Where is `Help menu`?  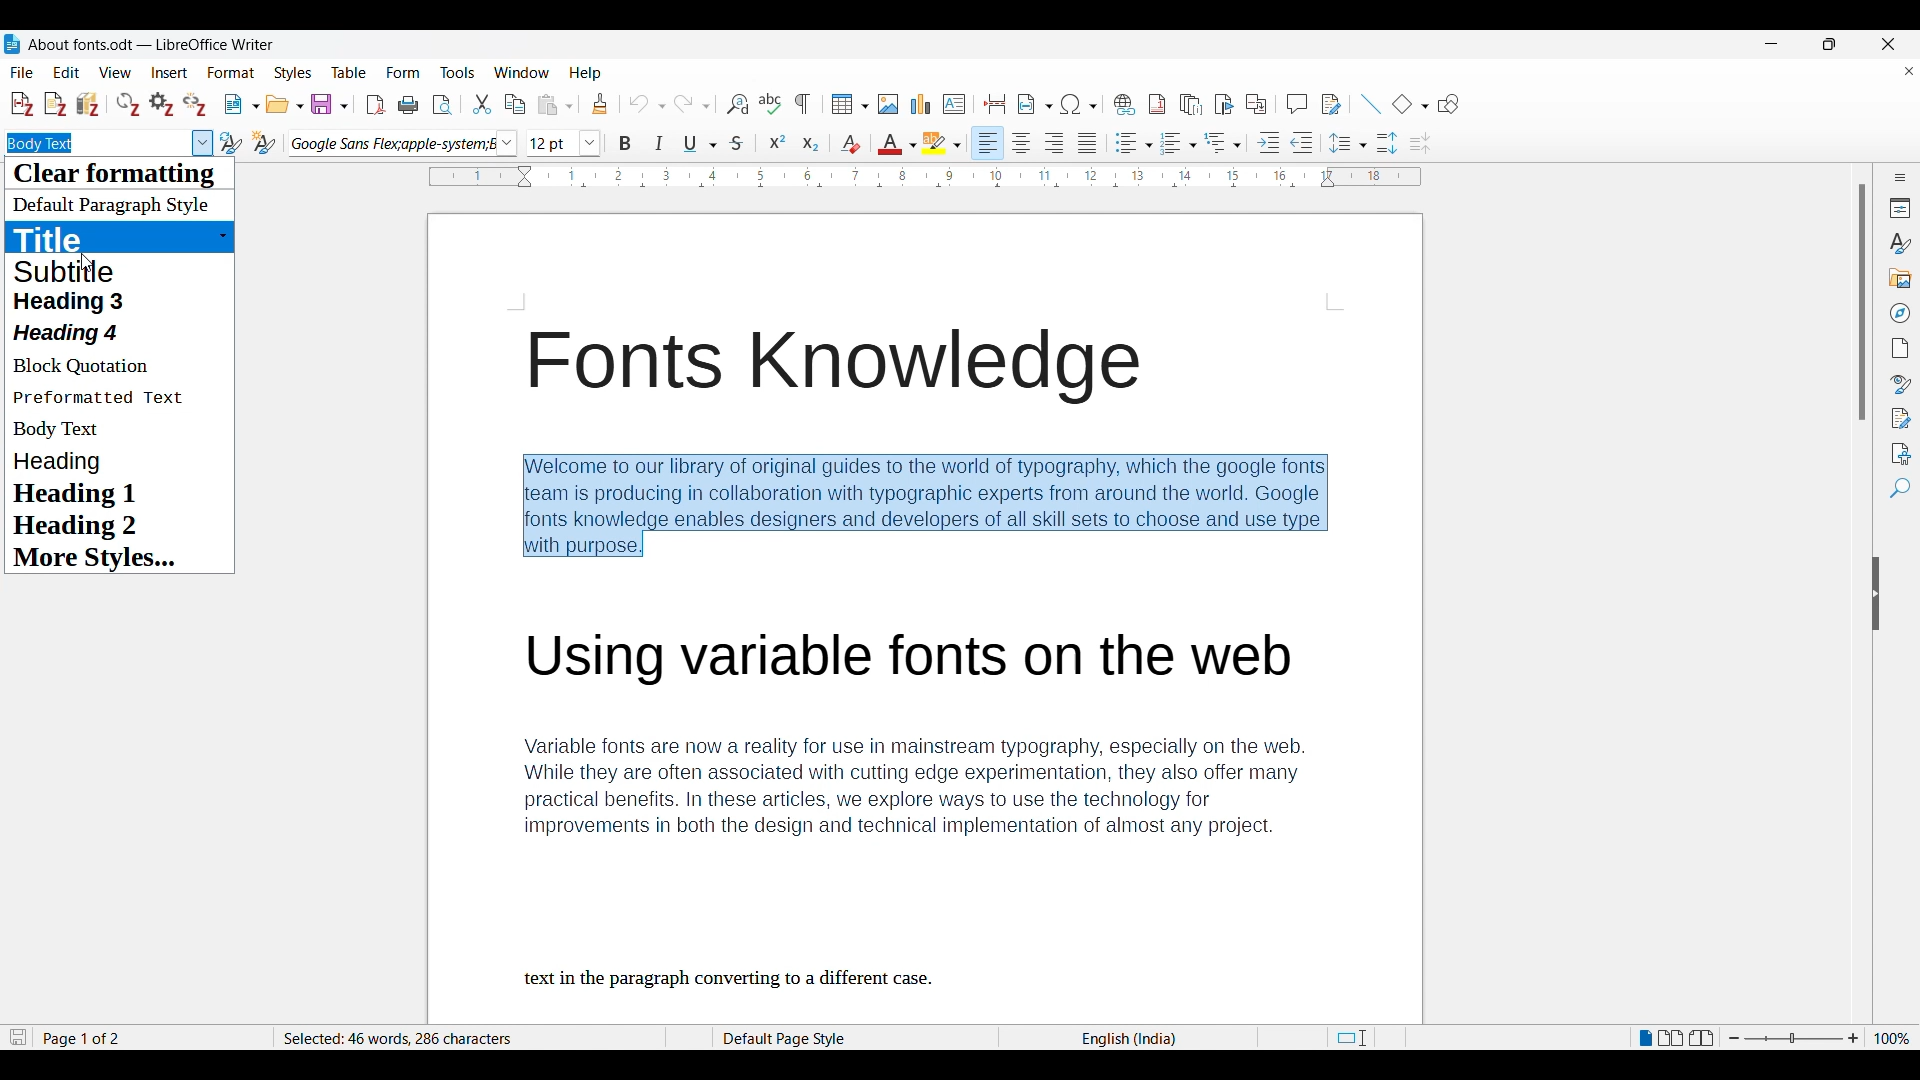 Help menu is located at coordinates (585, 74).